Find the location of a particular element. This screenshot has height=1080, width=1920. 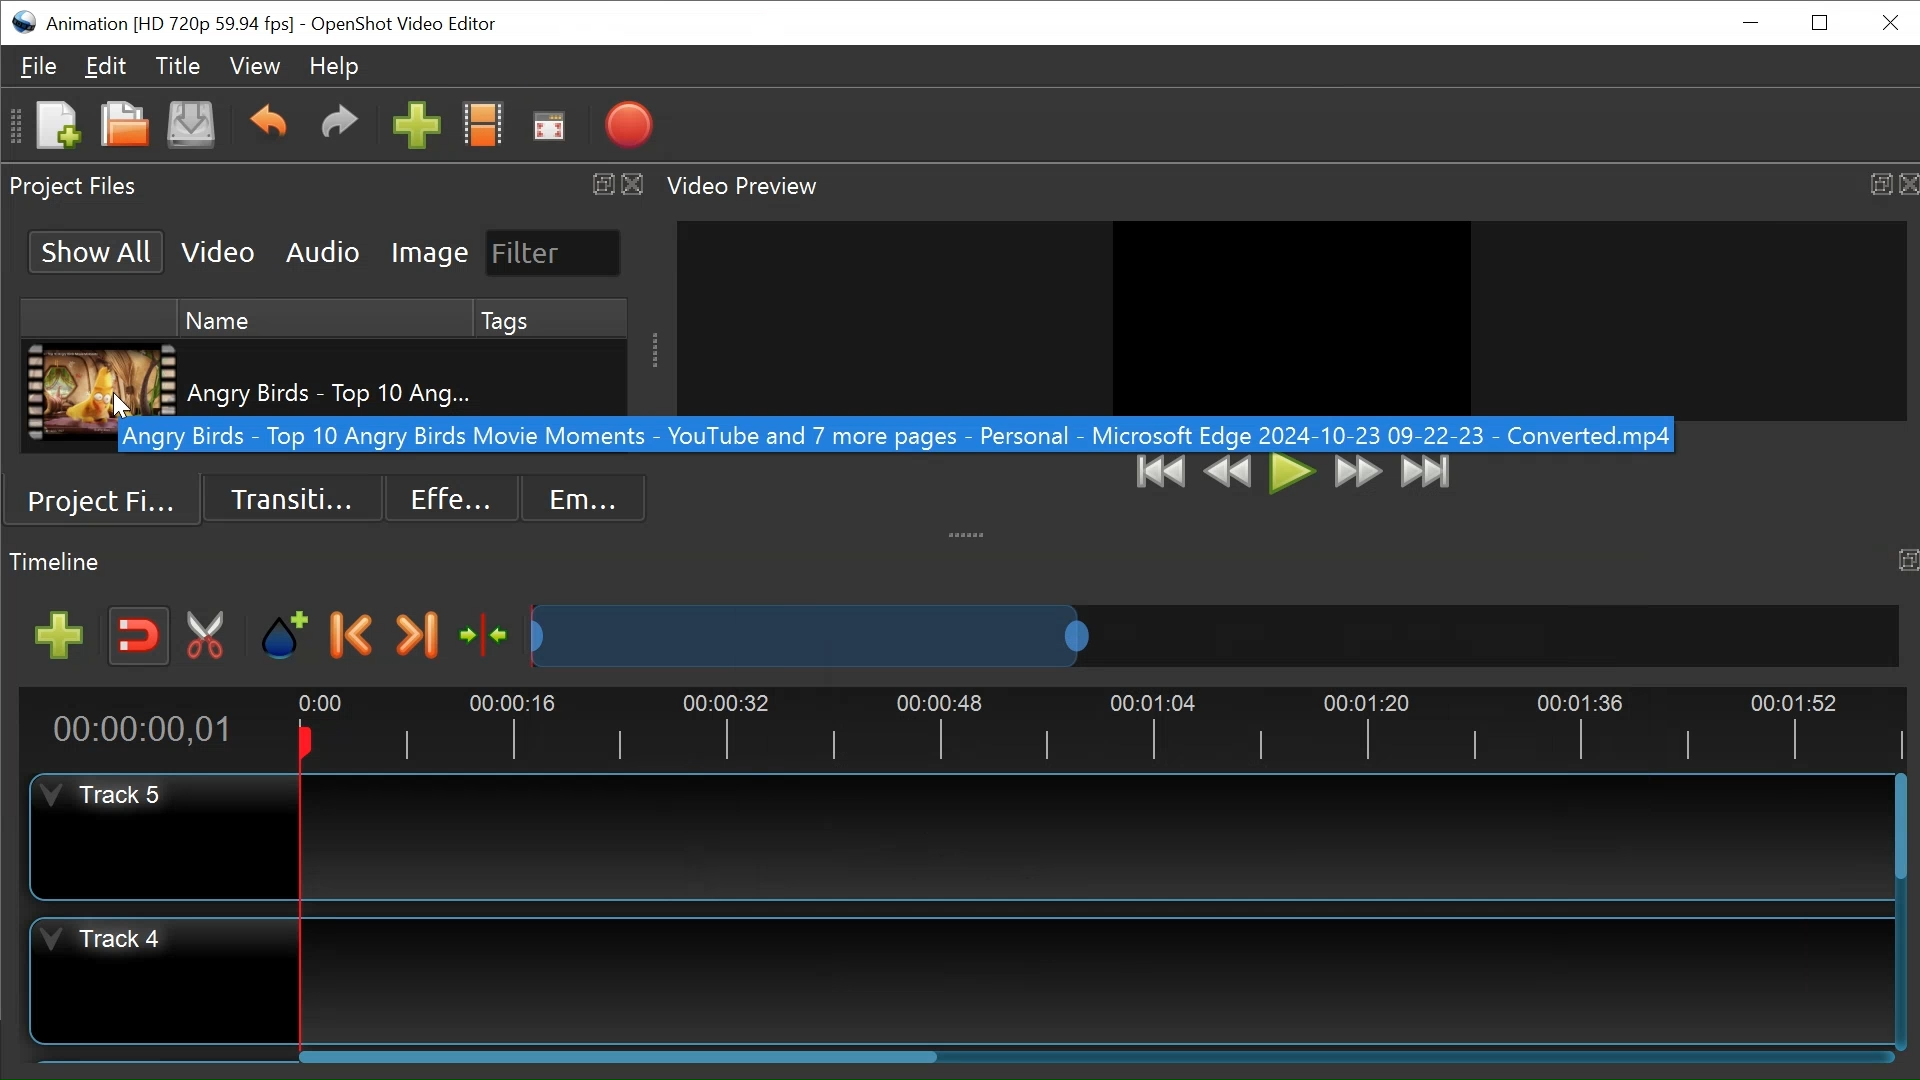

Play is located at coordinates (1293, 473).